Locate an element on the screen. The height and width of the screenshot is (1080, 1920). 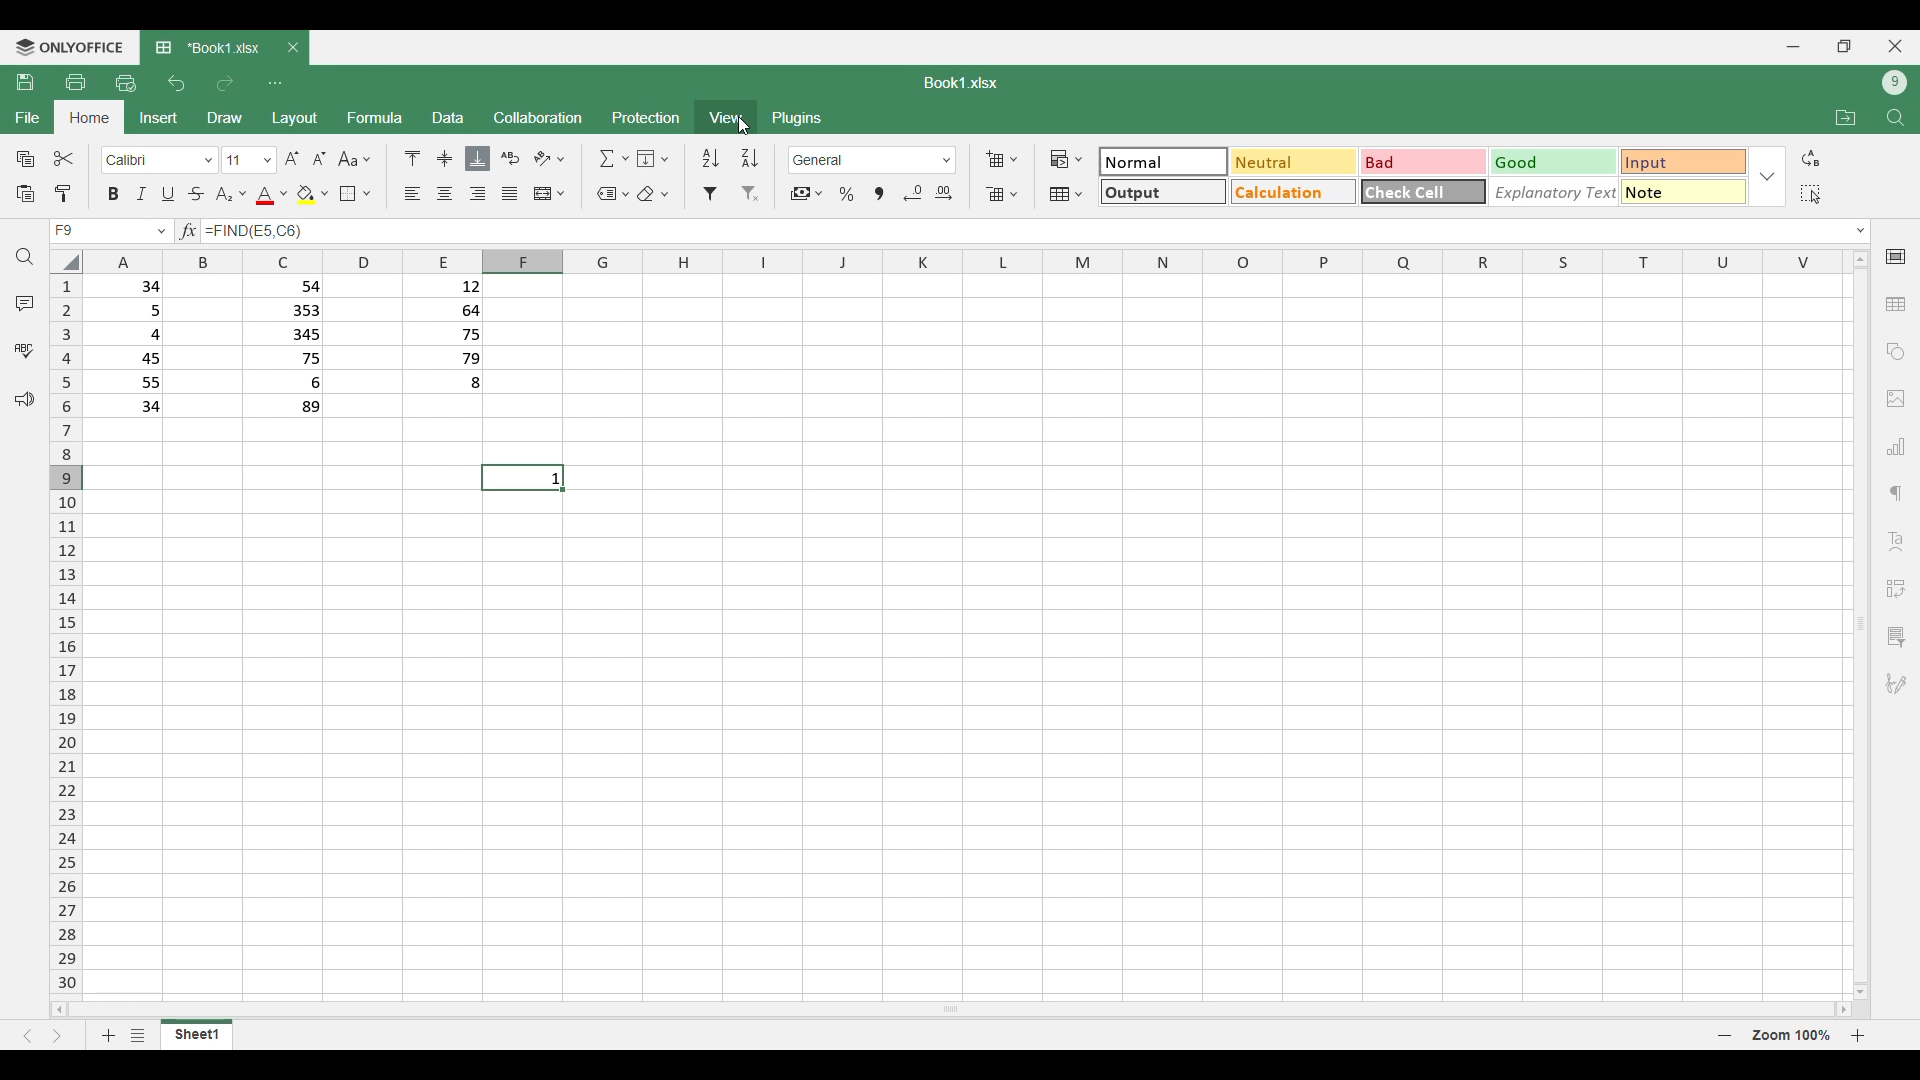
Comma style is located at coordinates (879, 194).